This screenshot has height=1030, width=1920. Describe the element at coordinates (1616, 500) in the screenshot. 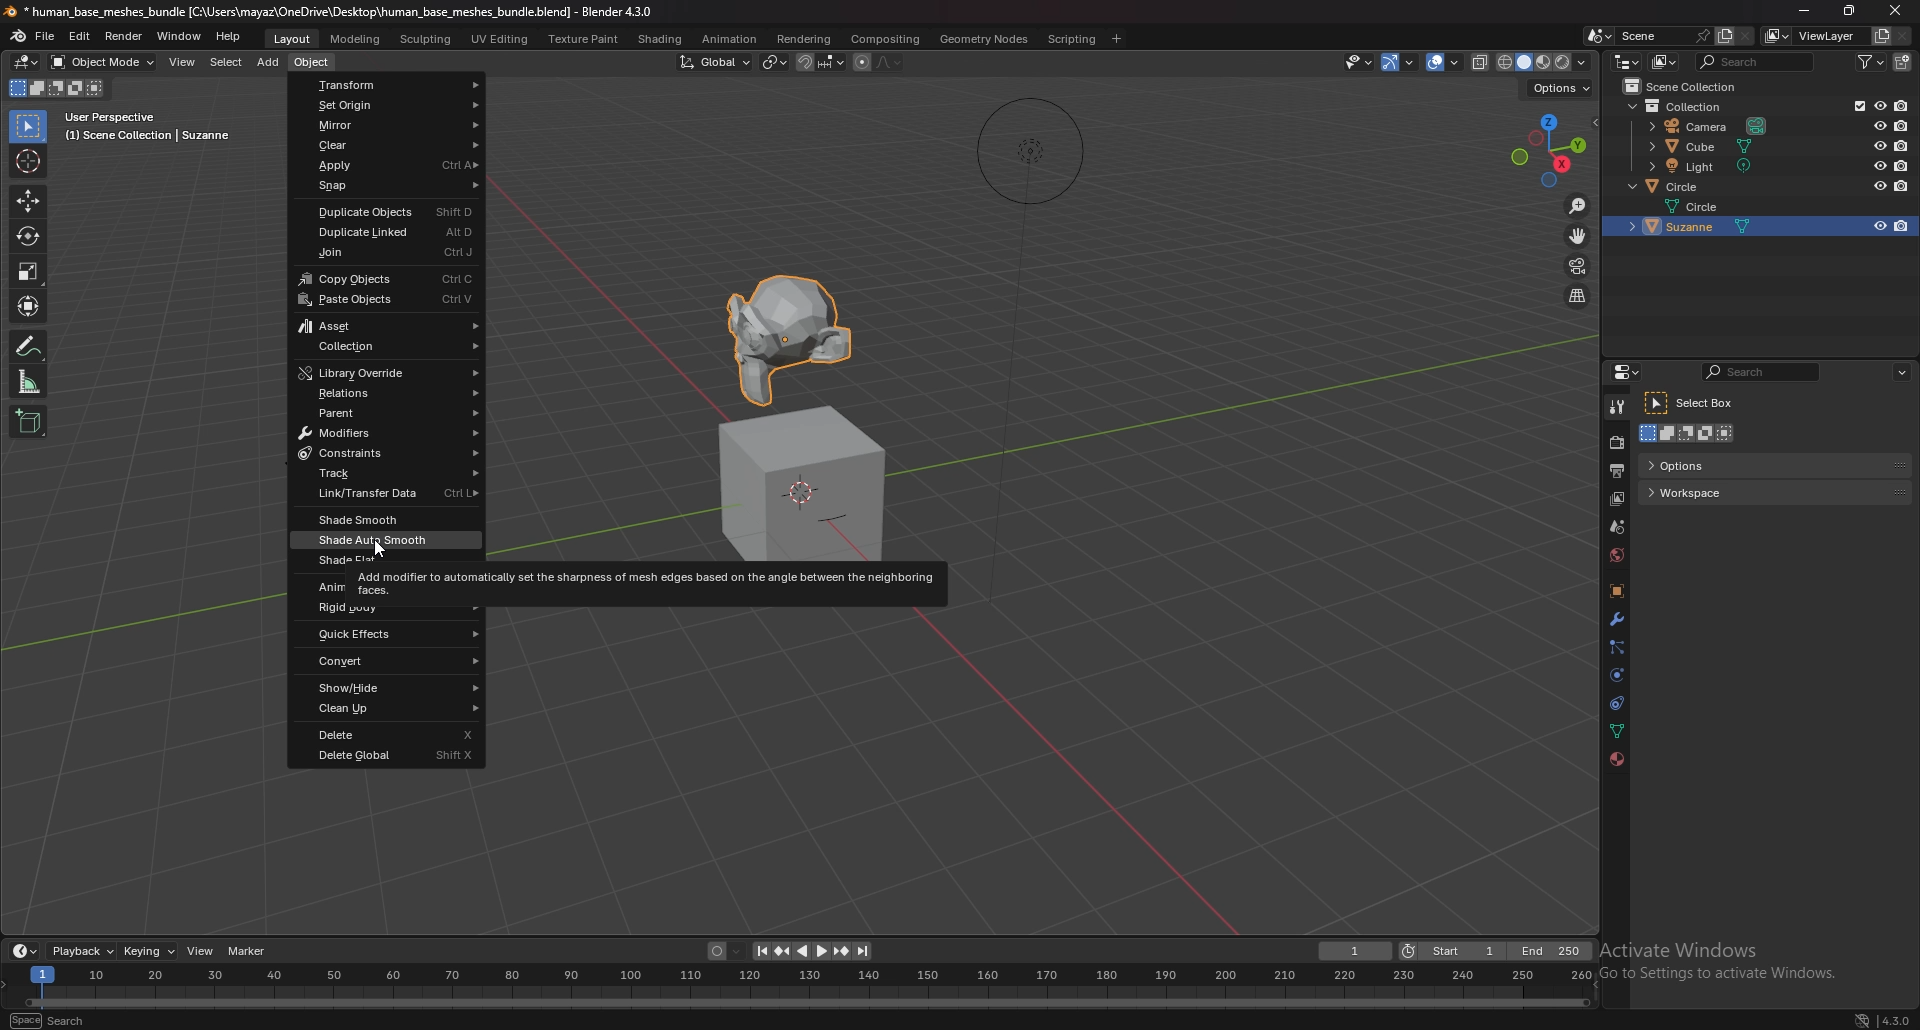

I see `view layer` at that location.